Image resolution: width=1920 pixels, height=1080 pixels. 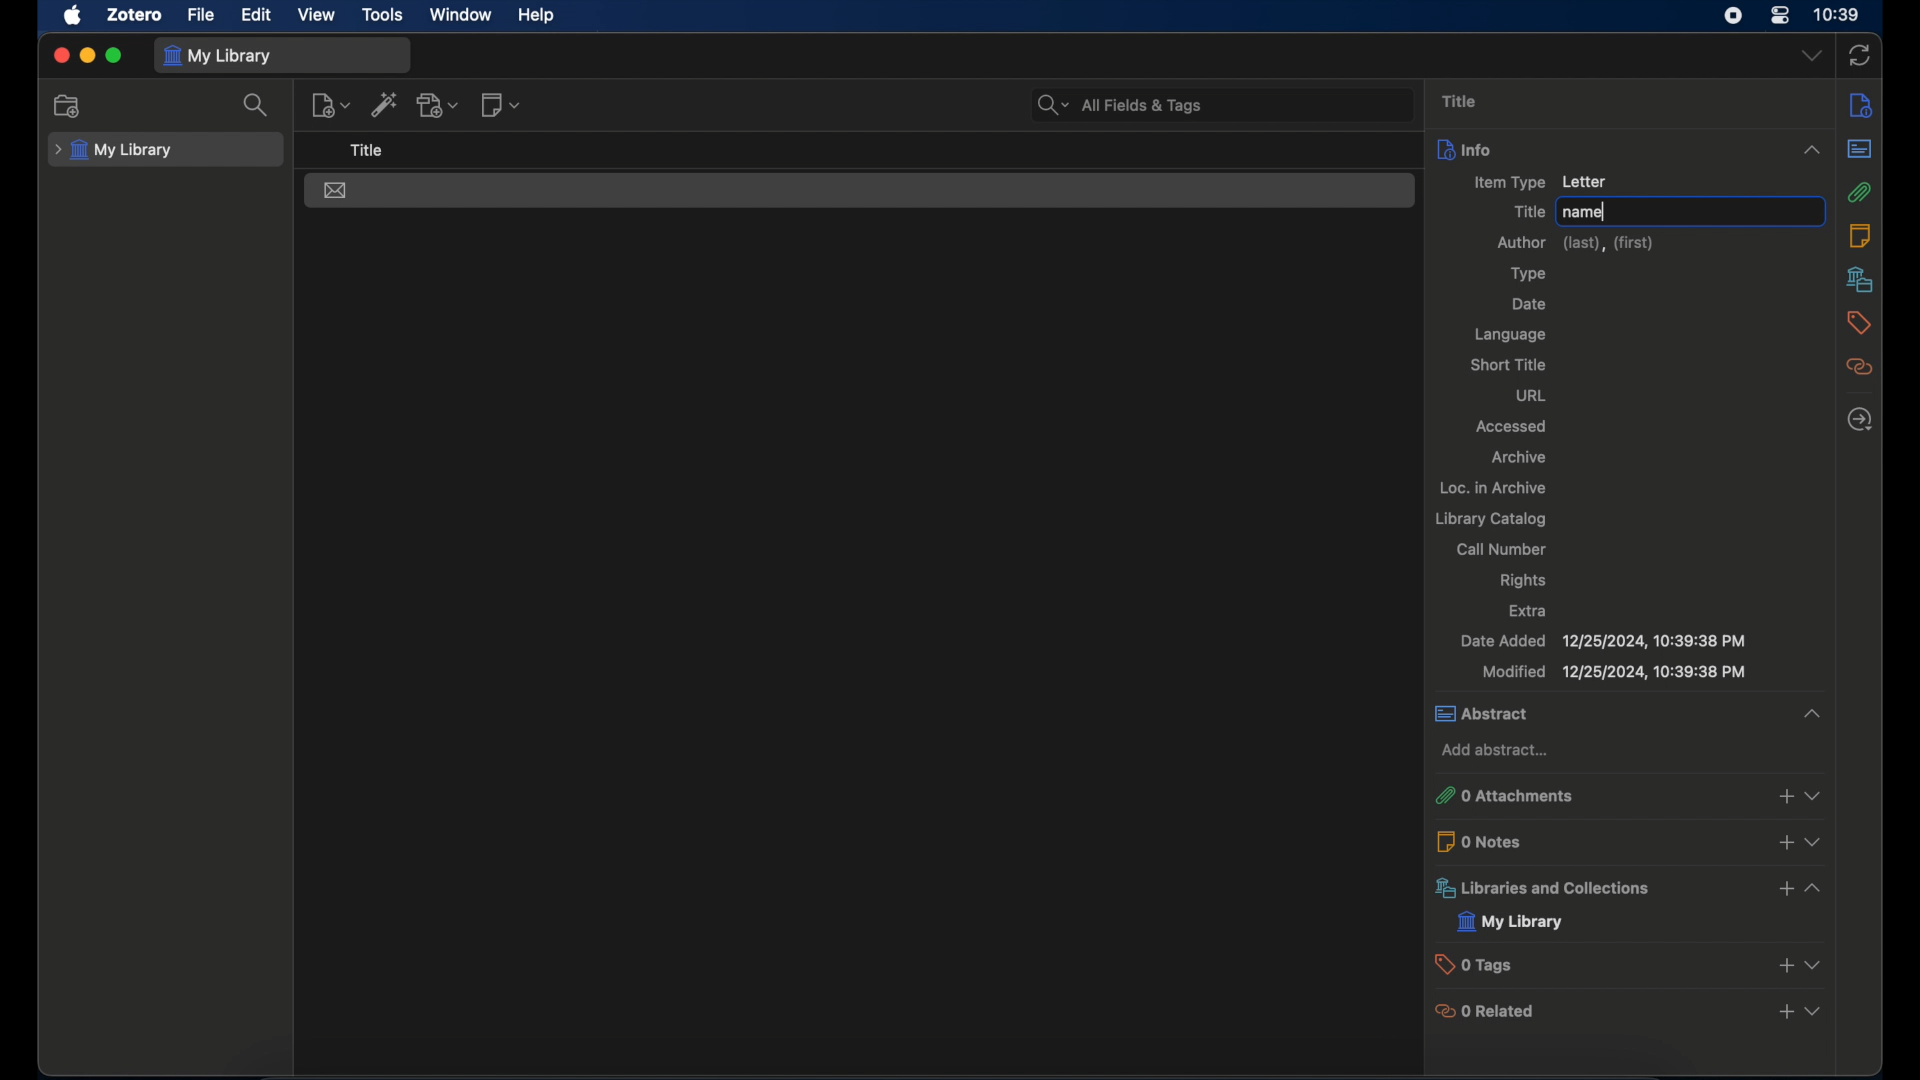 What do you see at coordinates (258, 106) in the screenshot?
I see `search` at bounding box center [258, 106].